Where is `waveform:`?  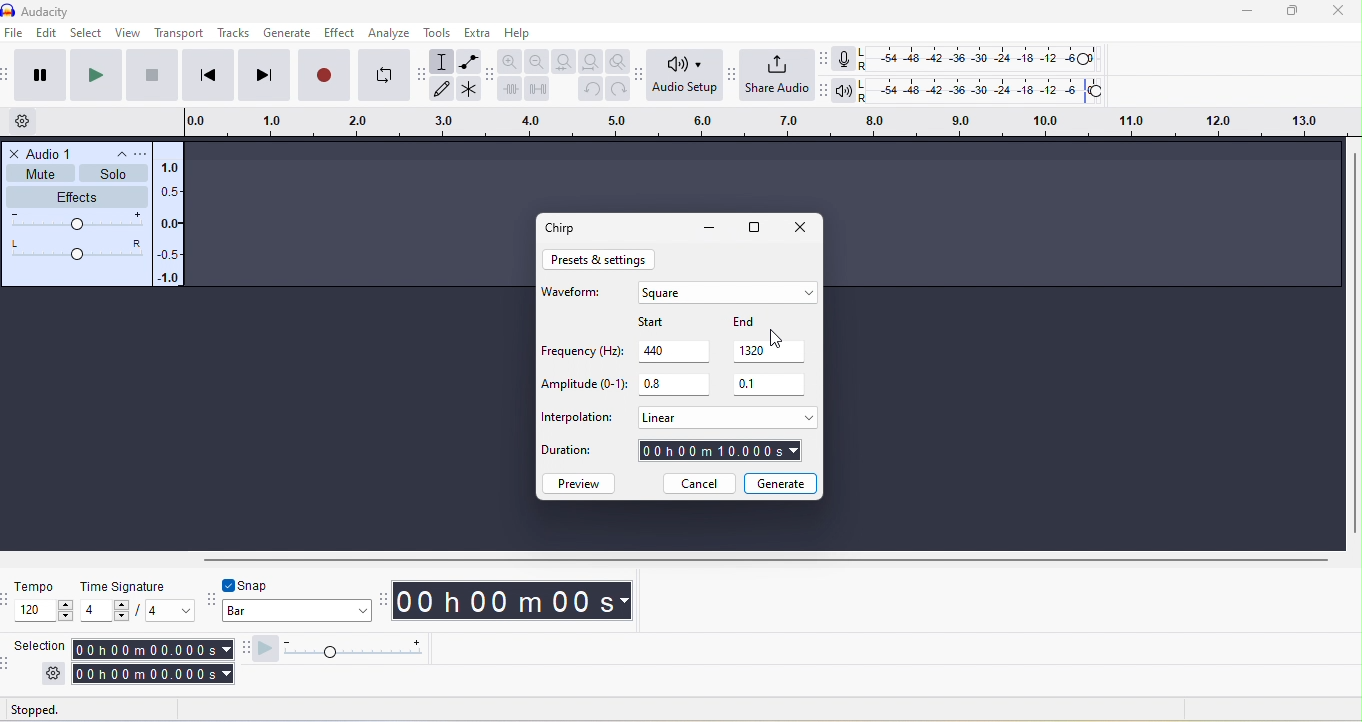 waveform: is located at coordinates (576, 297).